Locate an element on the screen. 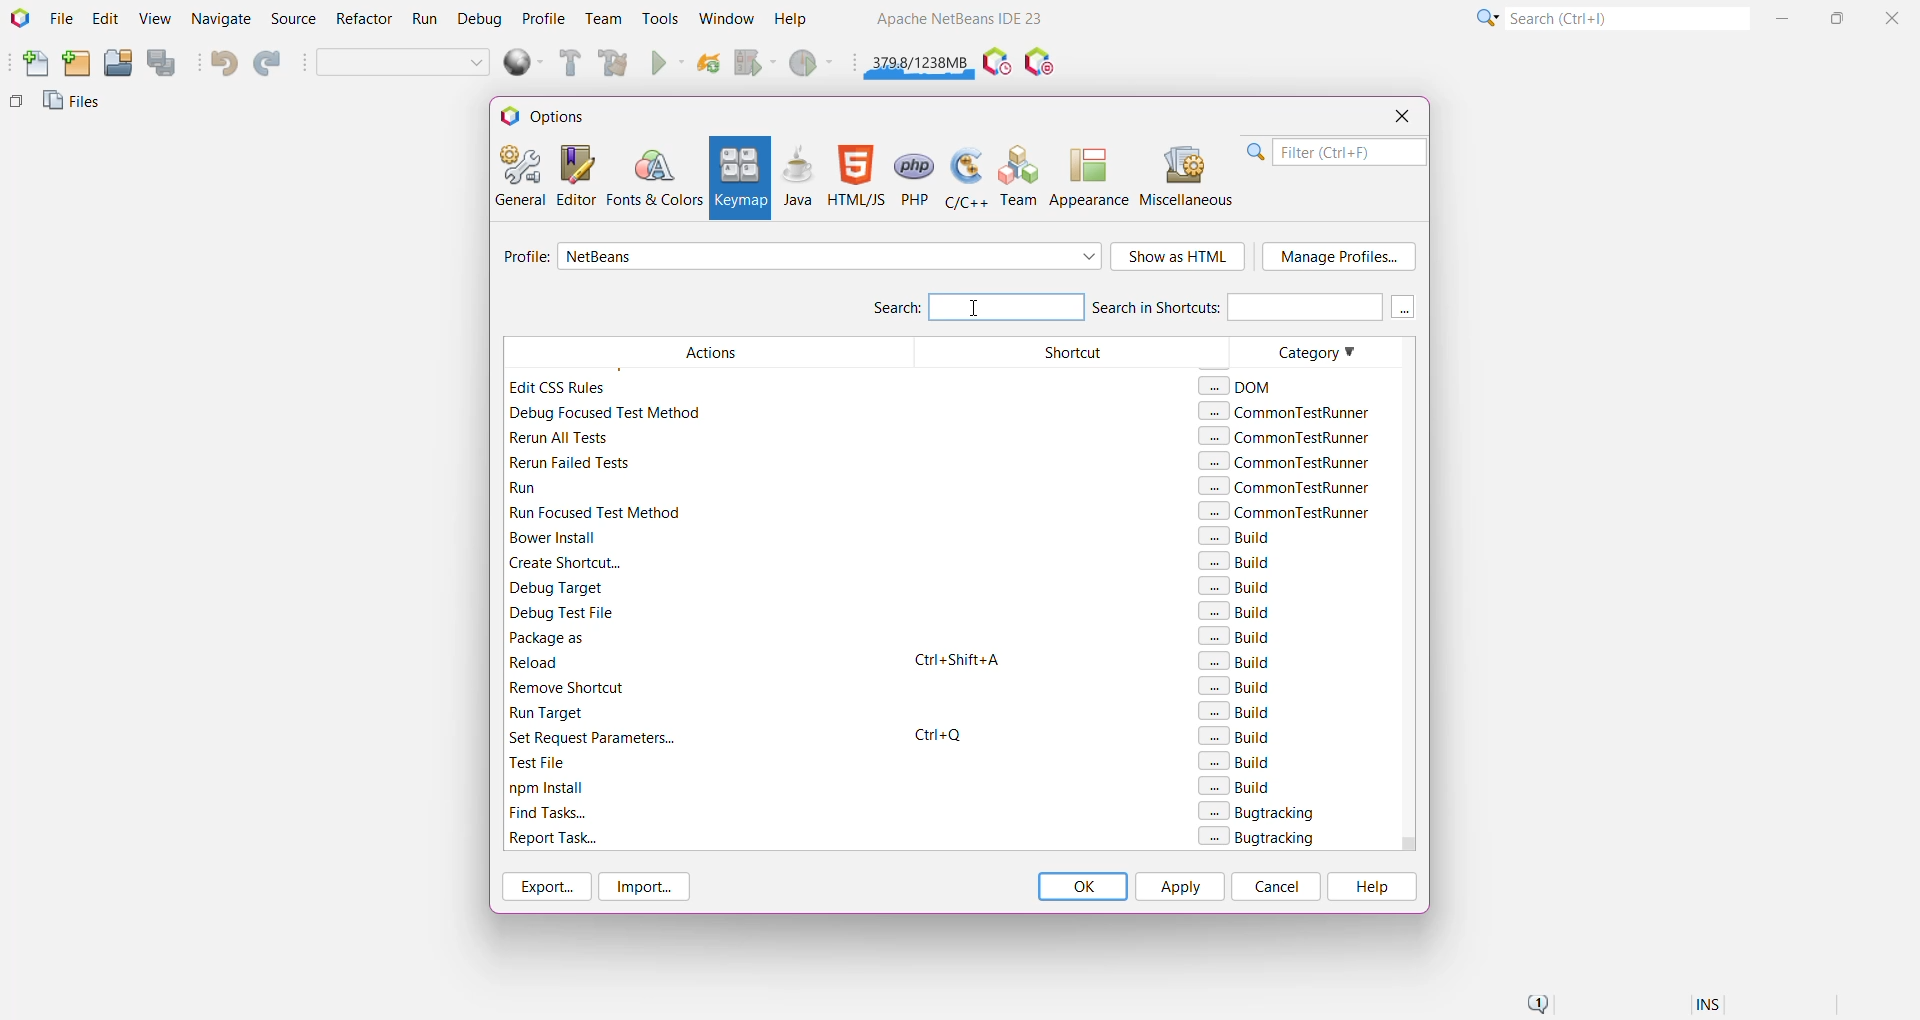  Application name and Version is located at coordinates (957, 22).